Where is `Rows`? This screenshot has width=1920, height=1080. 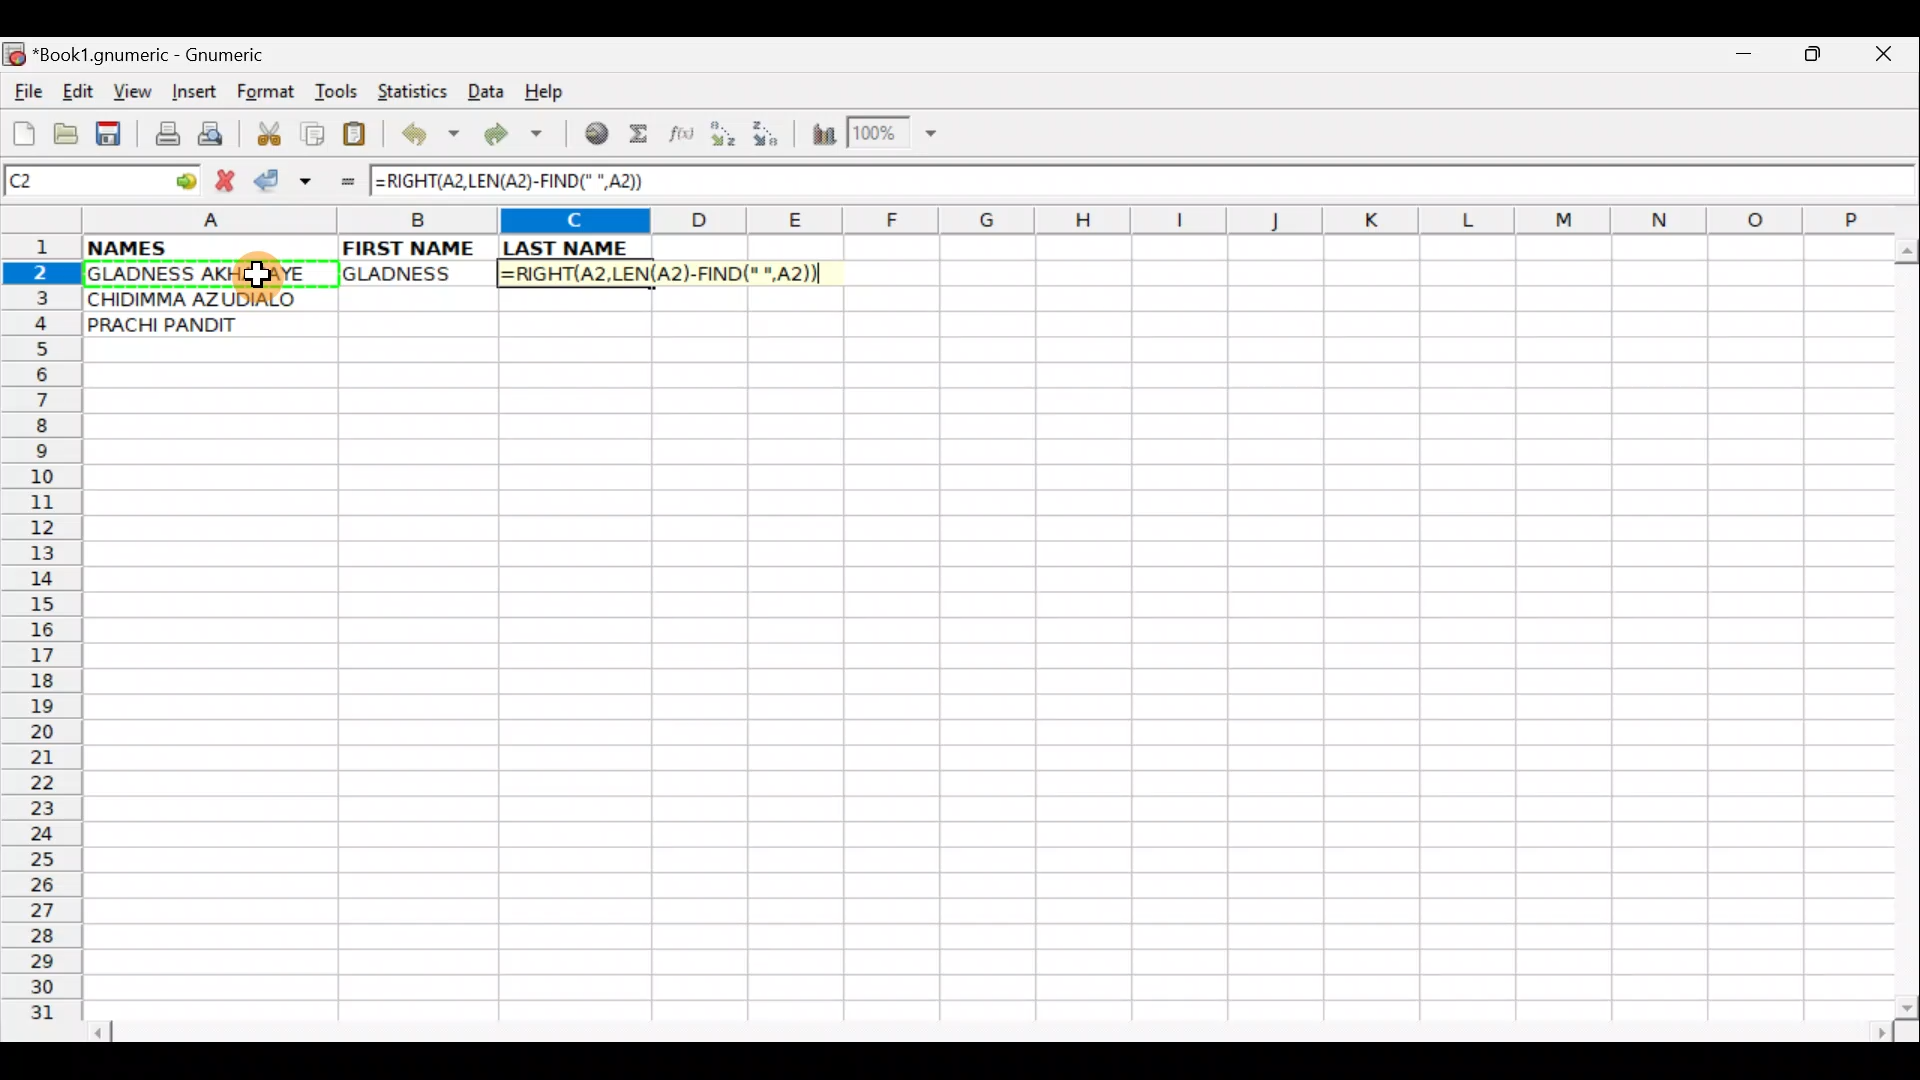
Rows is located at coordinates (42, 636).